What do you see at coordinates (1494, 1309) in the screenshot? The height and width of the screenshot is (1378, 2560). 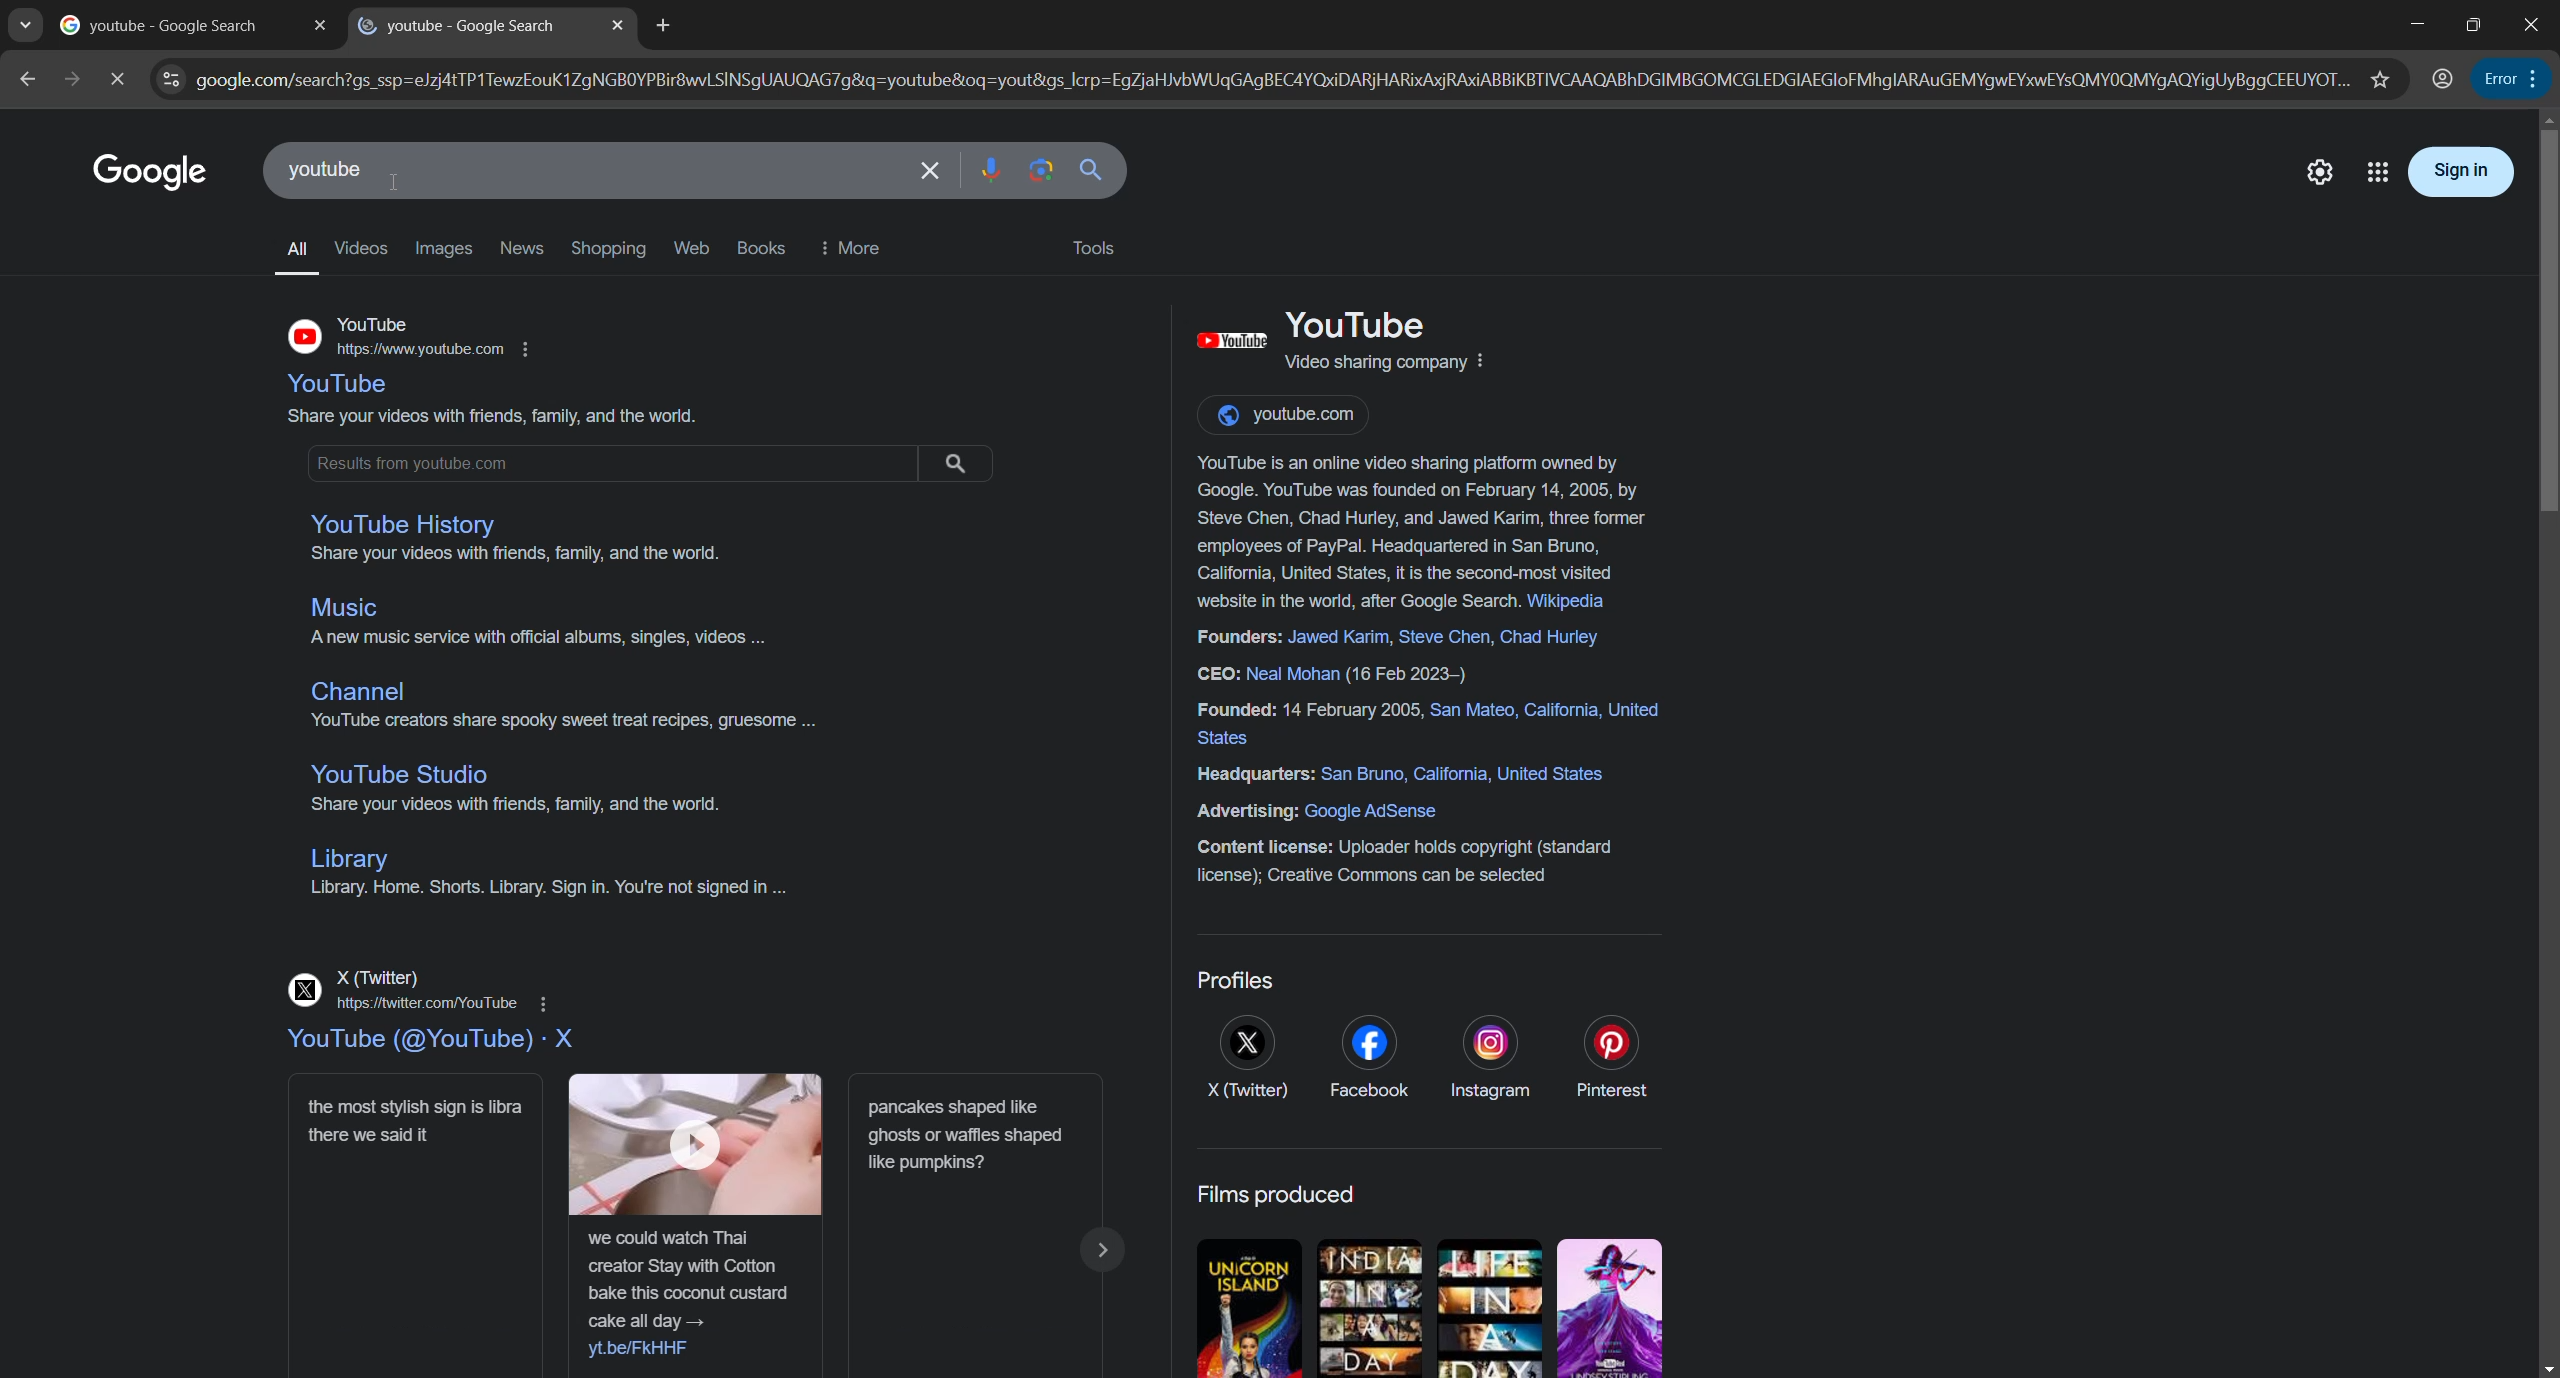 I see `film-3` at bounding box center [1494, 1309].